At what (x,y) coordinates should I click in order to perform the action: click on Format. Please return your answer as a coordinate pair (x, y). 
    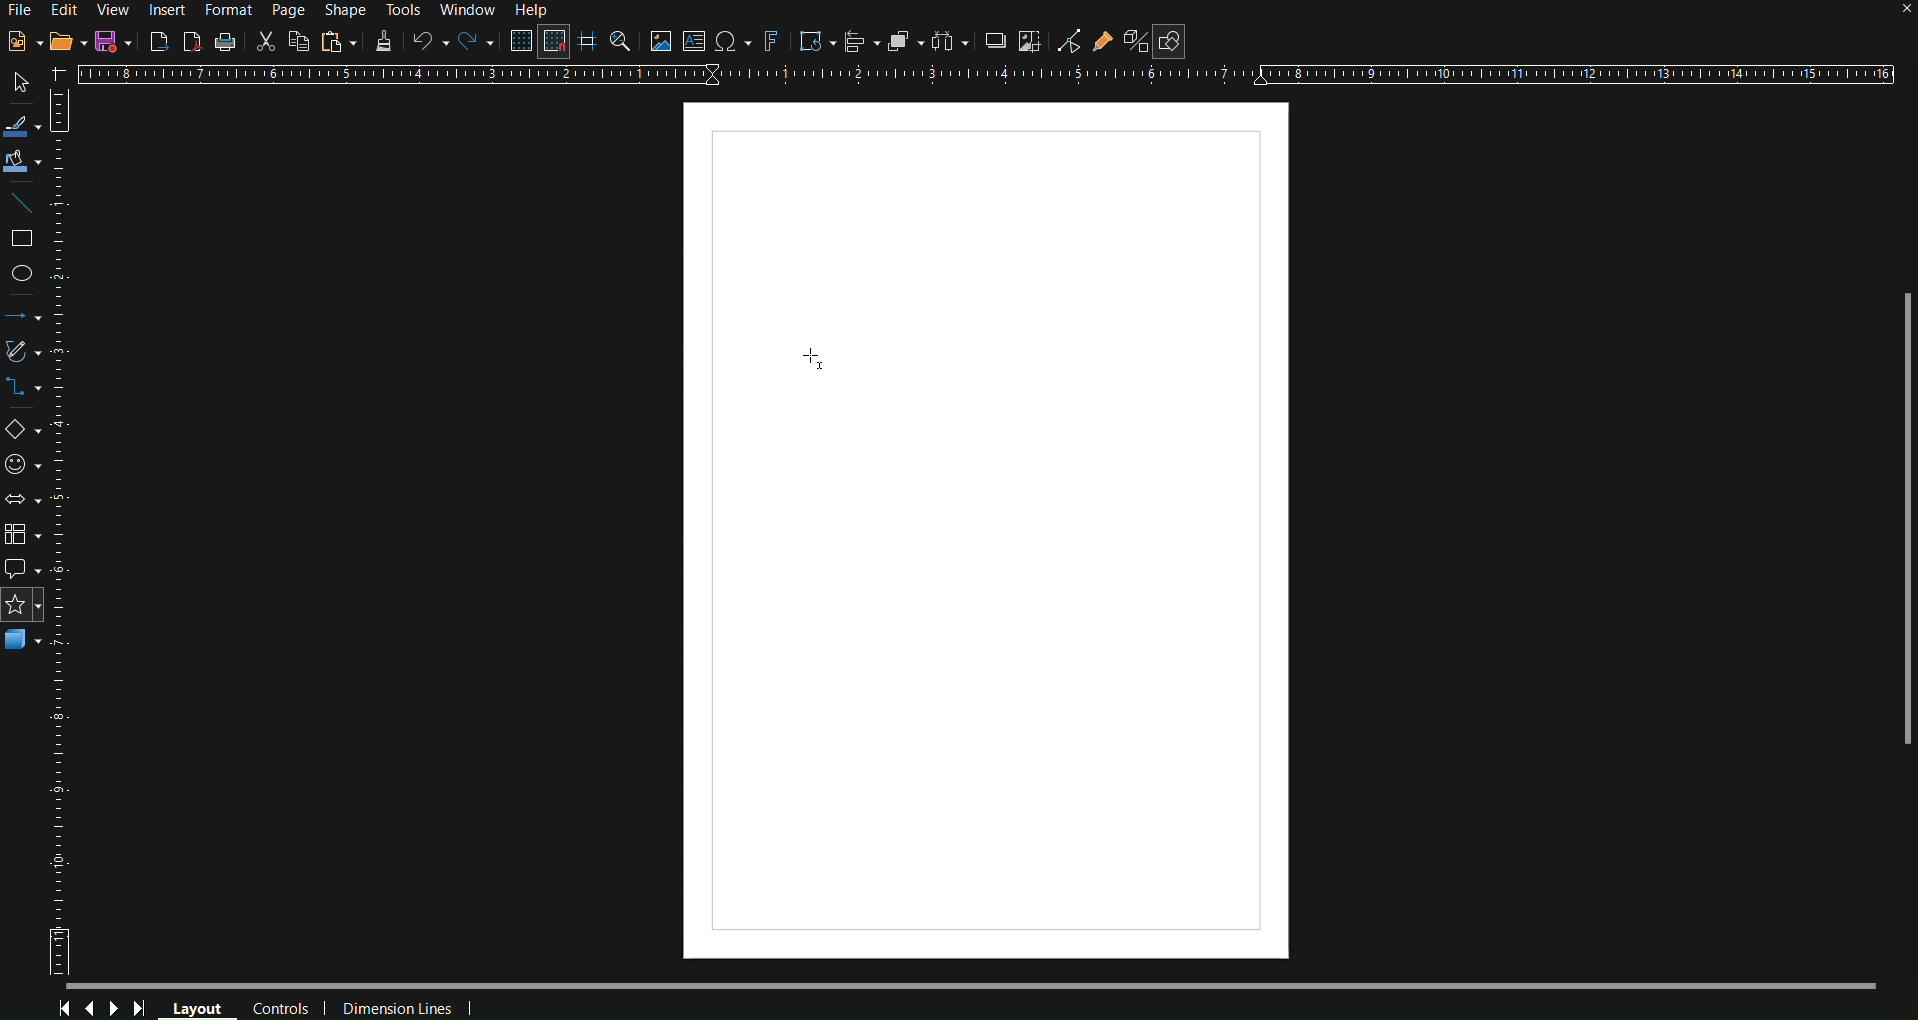
    Looking at the image, I should click on (230, 9).